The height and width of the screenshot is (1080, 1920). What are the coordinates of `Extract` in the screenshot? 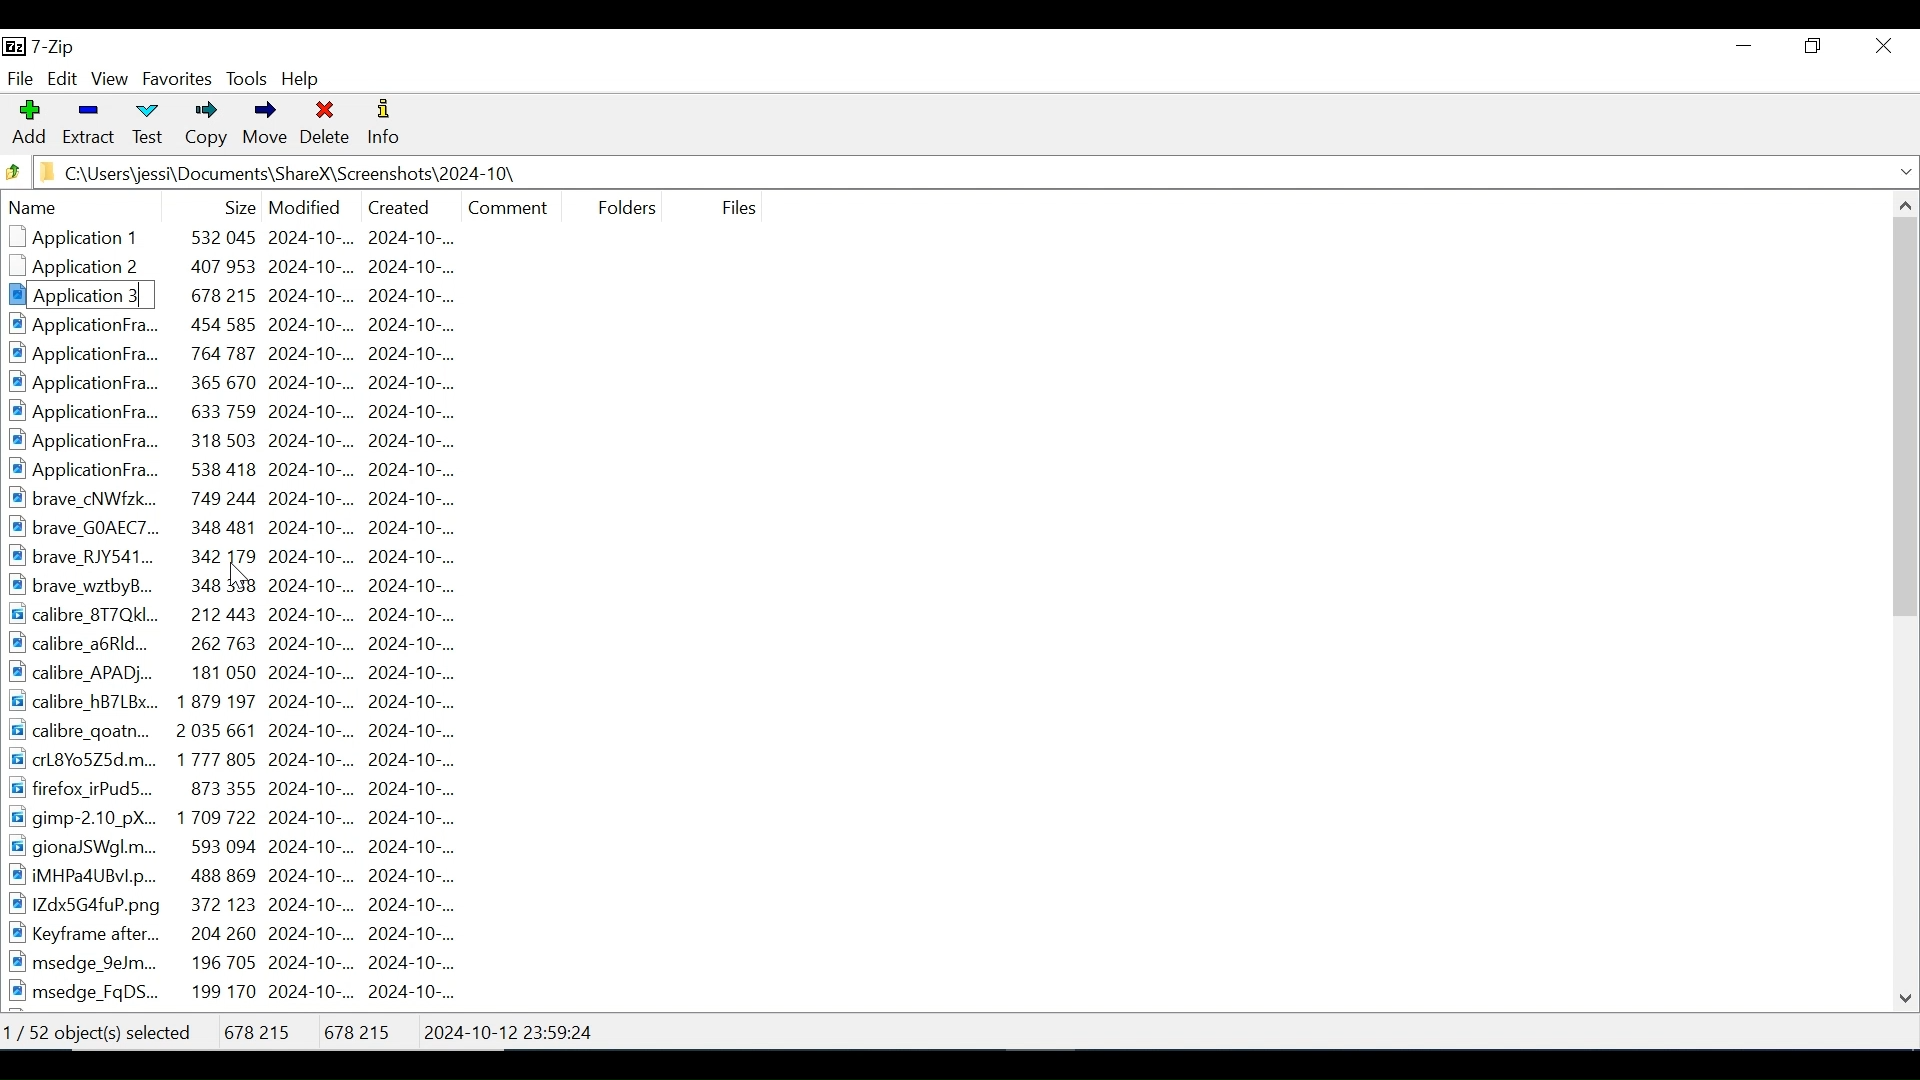 It's located at (87, 124).